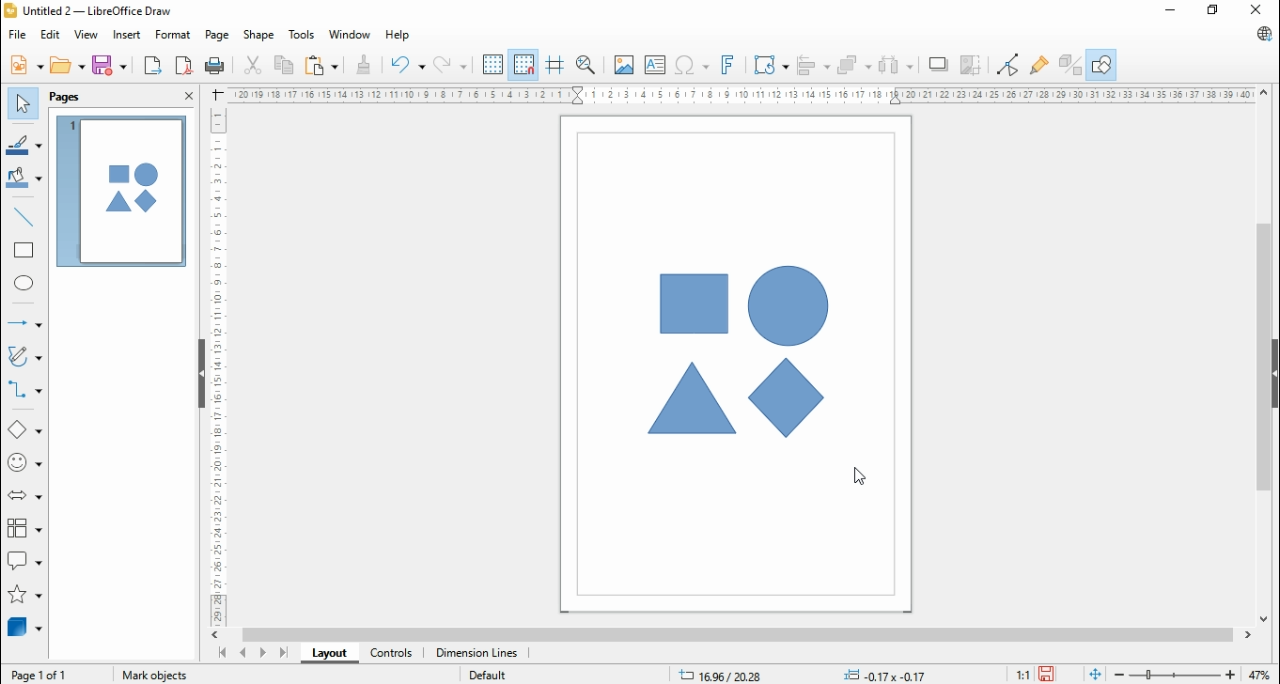 Image resolution: width=1280 pixels, height=684 pixels. Describe the element at coordinates (155, 673) in the screenshot. I see `mark objects` at that location.